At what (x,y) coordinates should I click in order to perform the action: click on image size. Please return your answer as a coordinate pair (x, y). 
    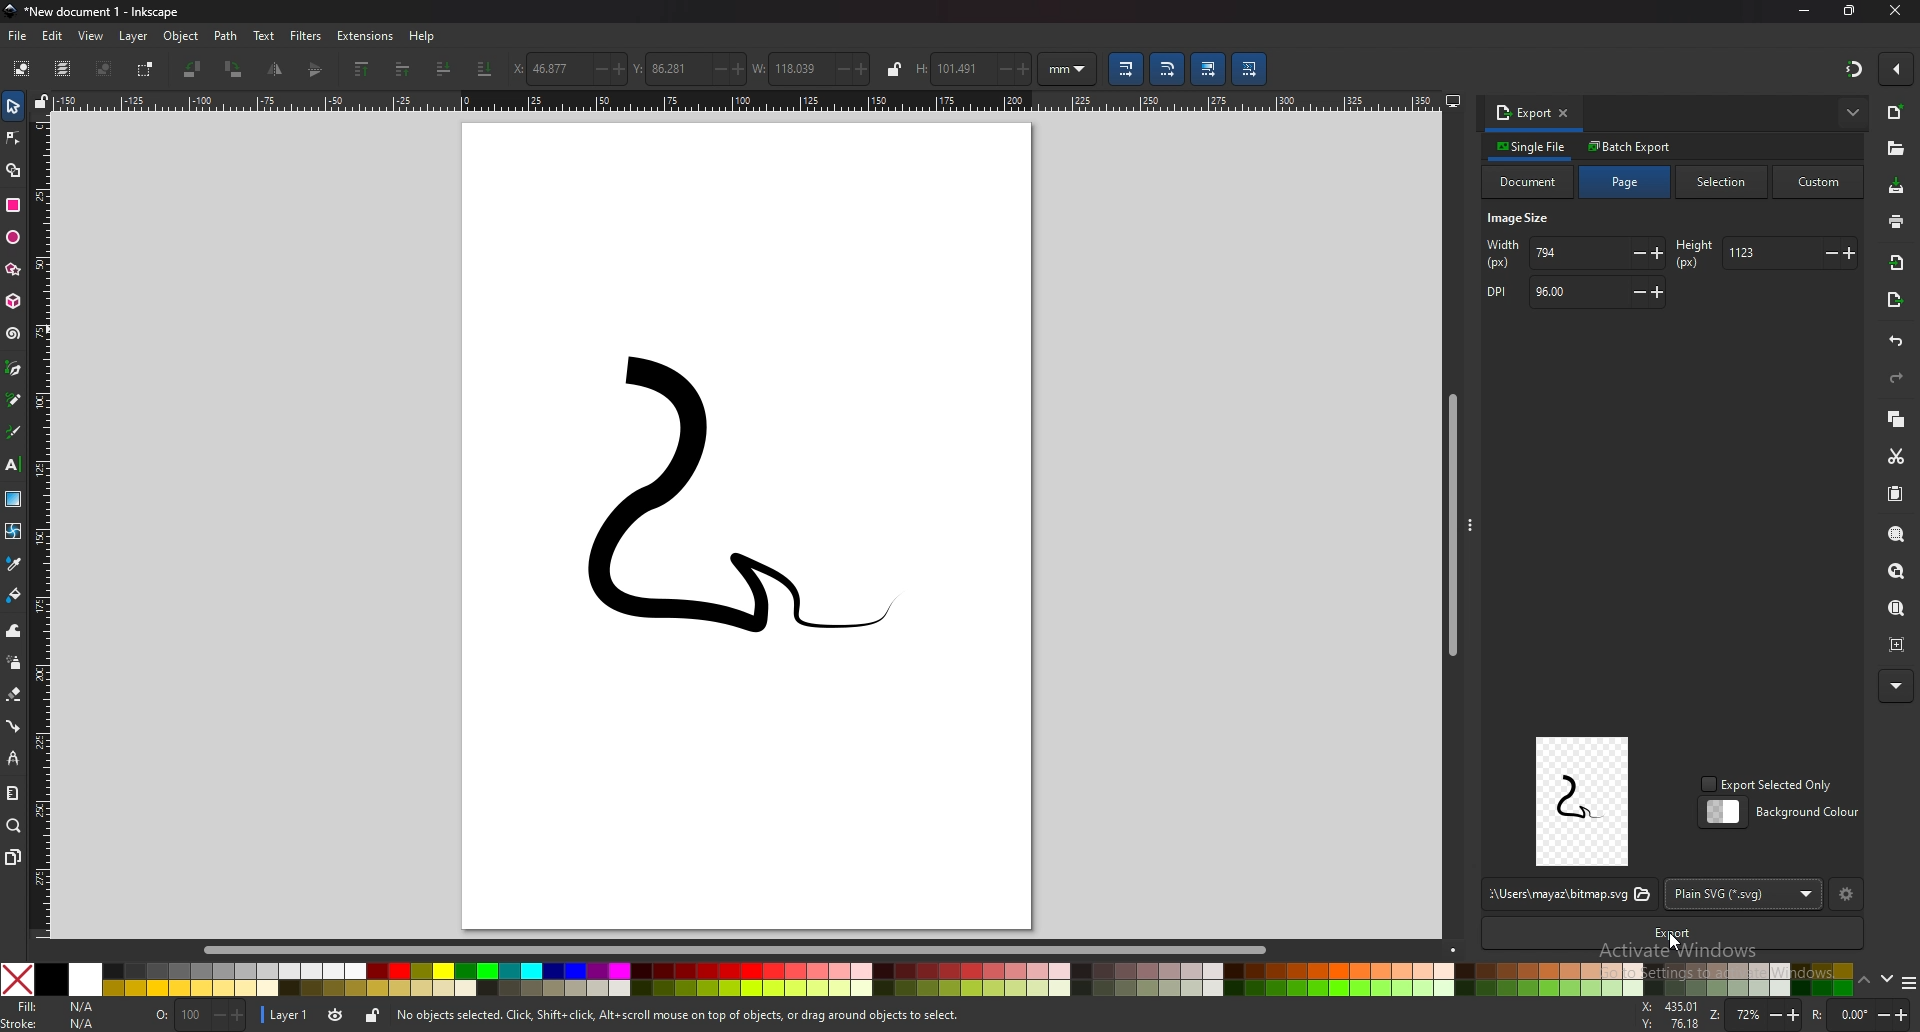
    Looking at the image, I should click on (1523, 220).